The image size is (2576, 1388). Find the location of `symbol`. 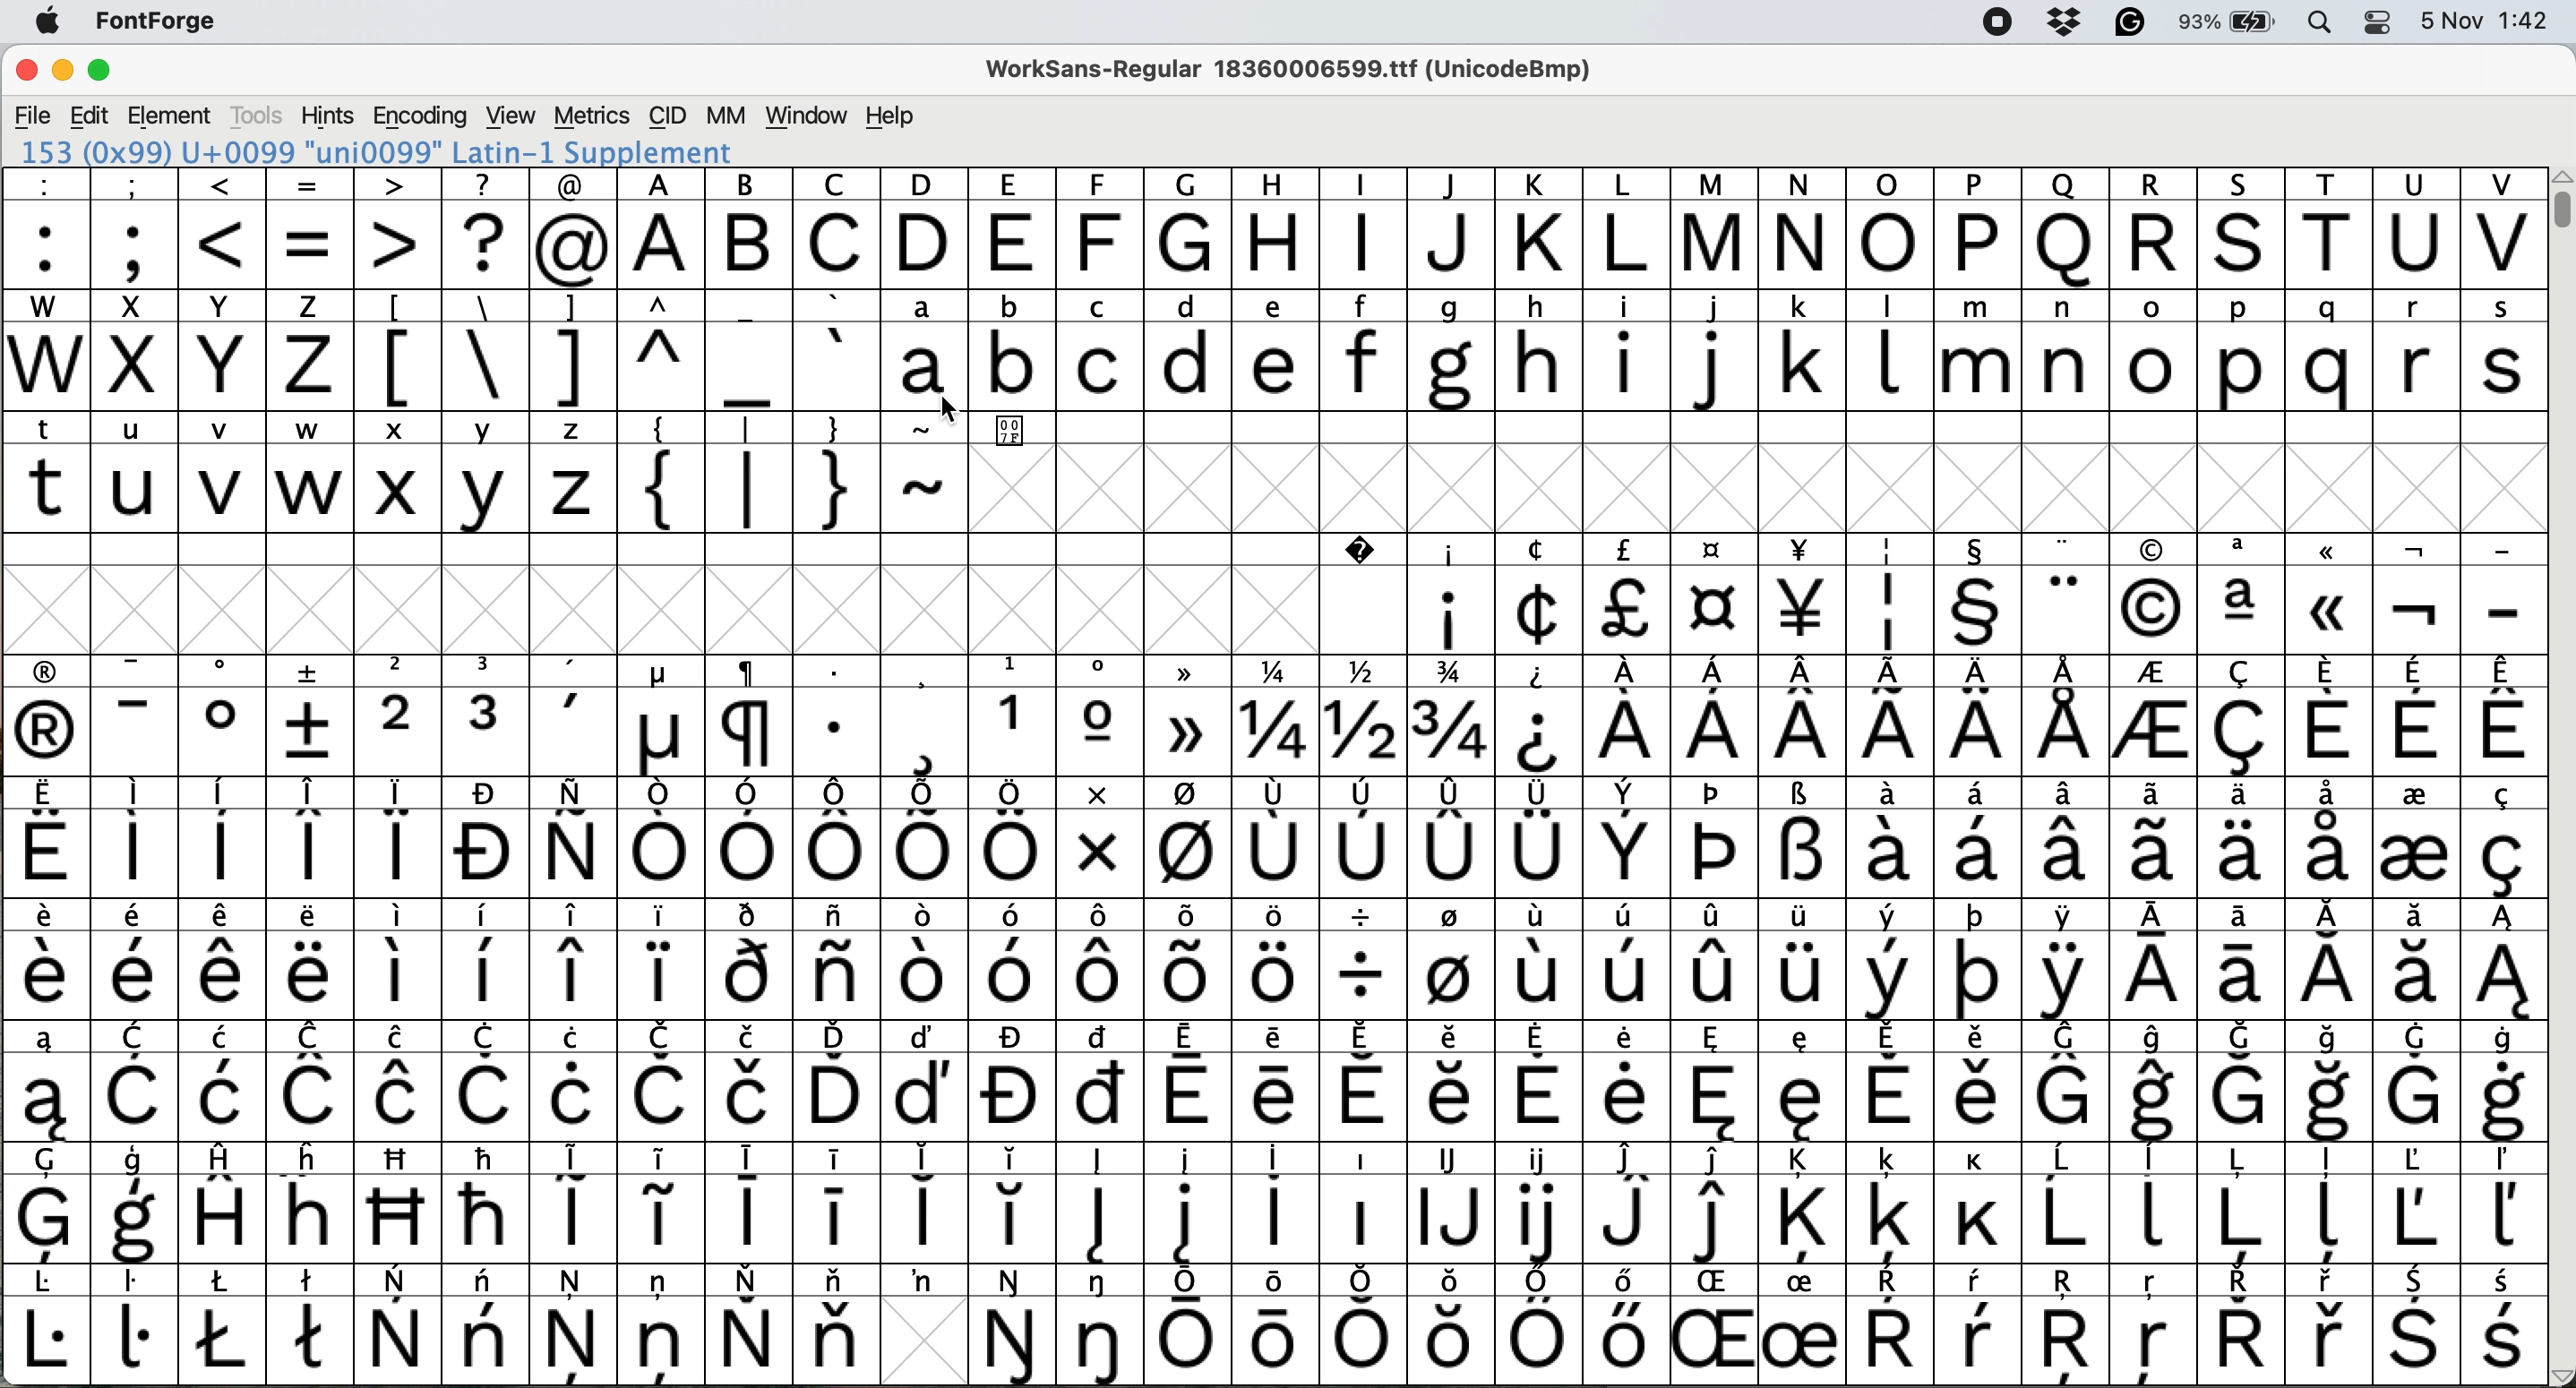

symbol is located at coordinates (1540, 838).